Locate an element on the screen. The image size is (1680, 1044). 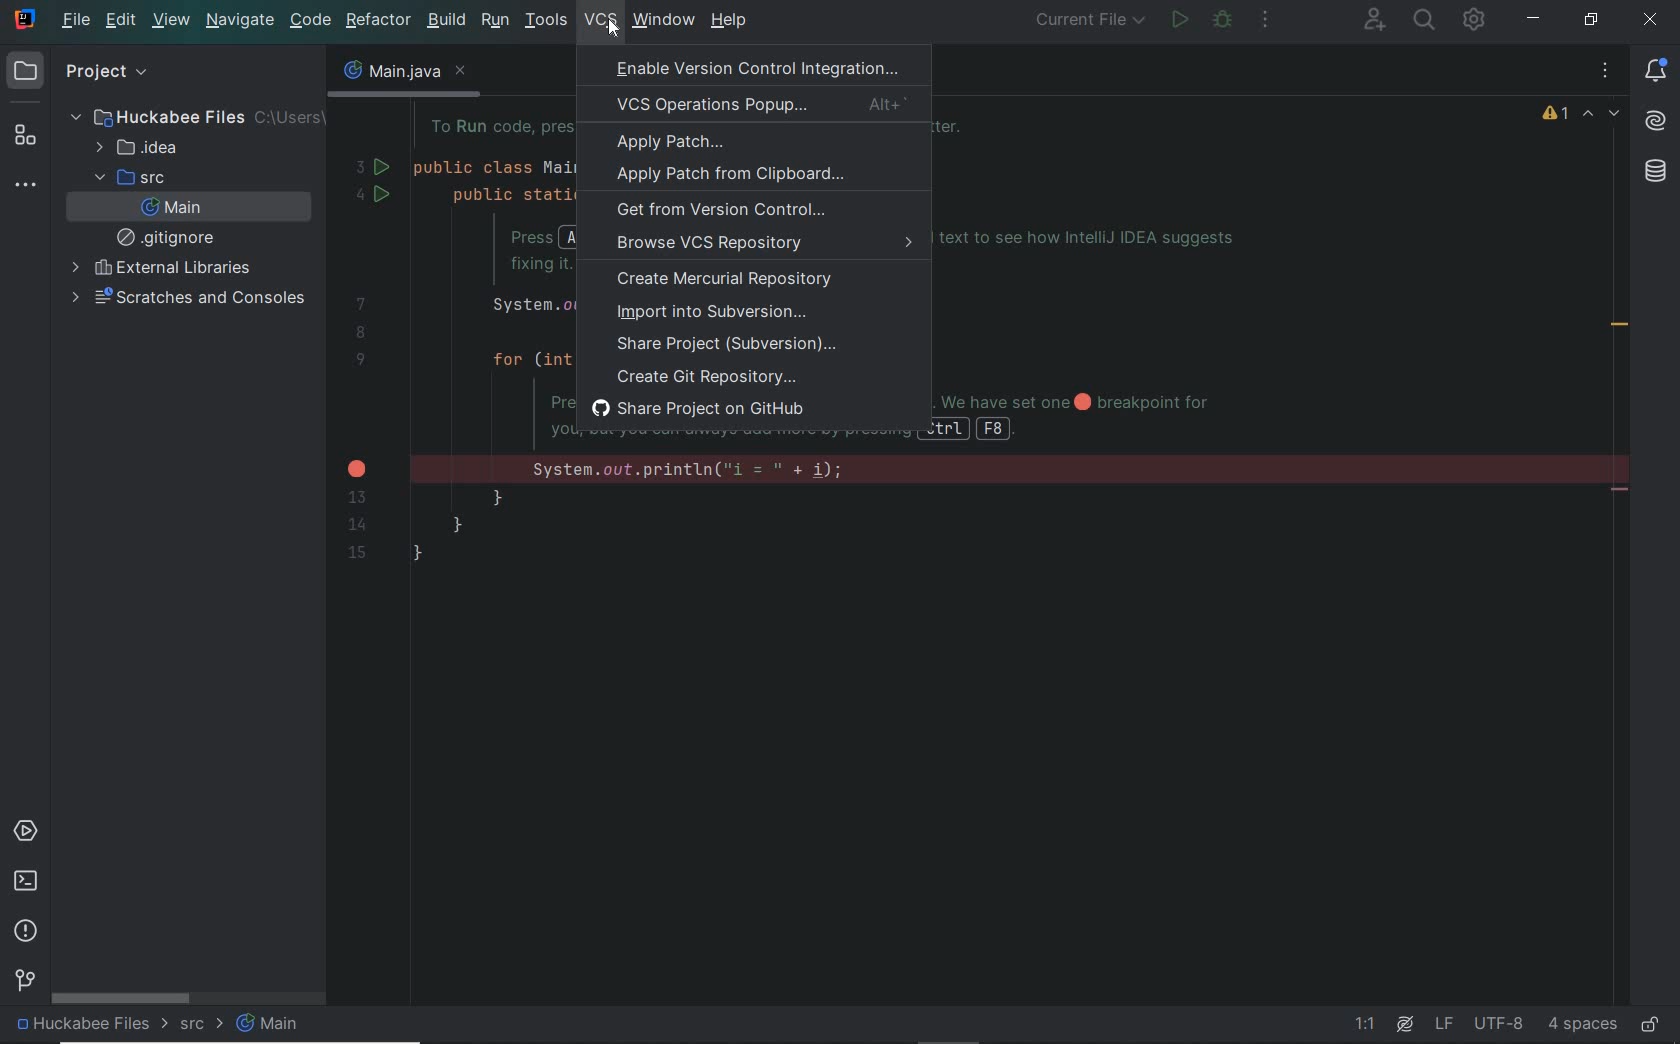
debug is located at coordinates (1223, 22).